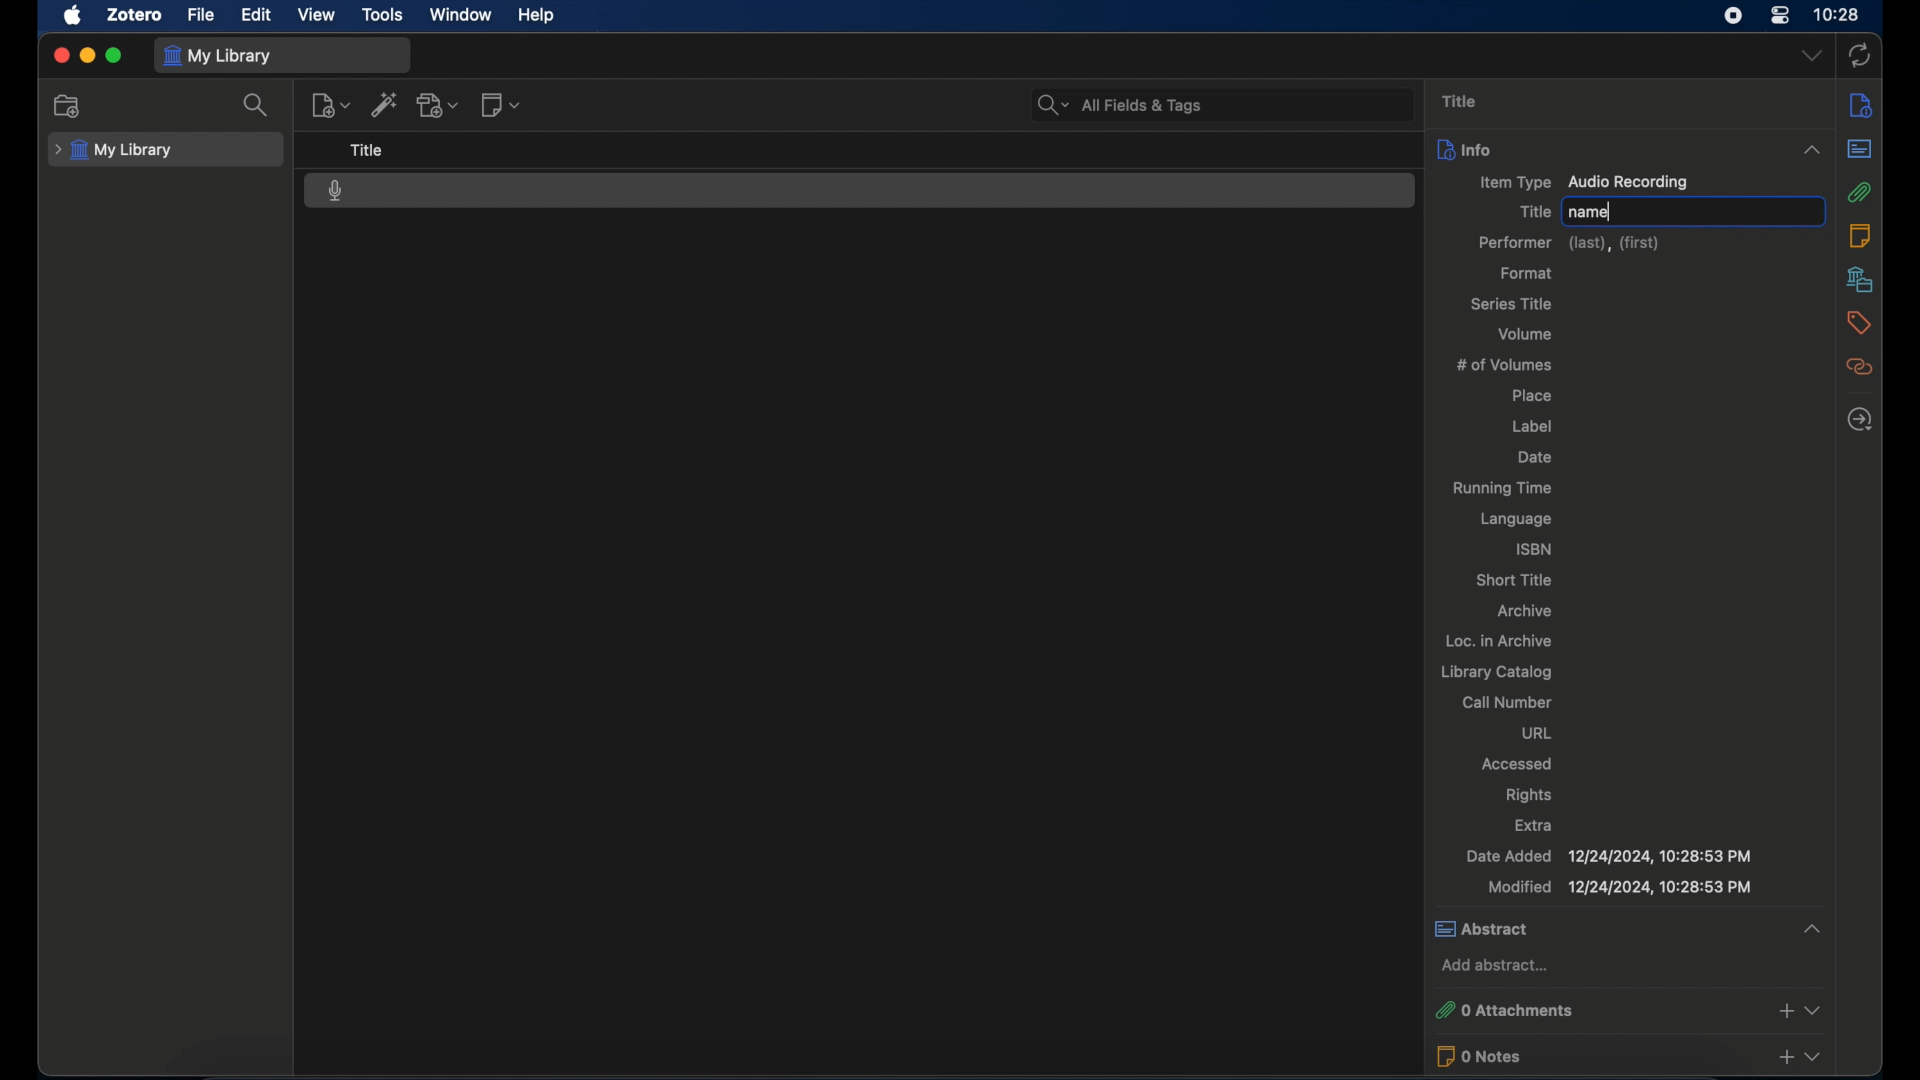  What do you see at coordinates (1628, 928) in the screenshot?
I see `abstract` at bounding box center [1628, 928].